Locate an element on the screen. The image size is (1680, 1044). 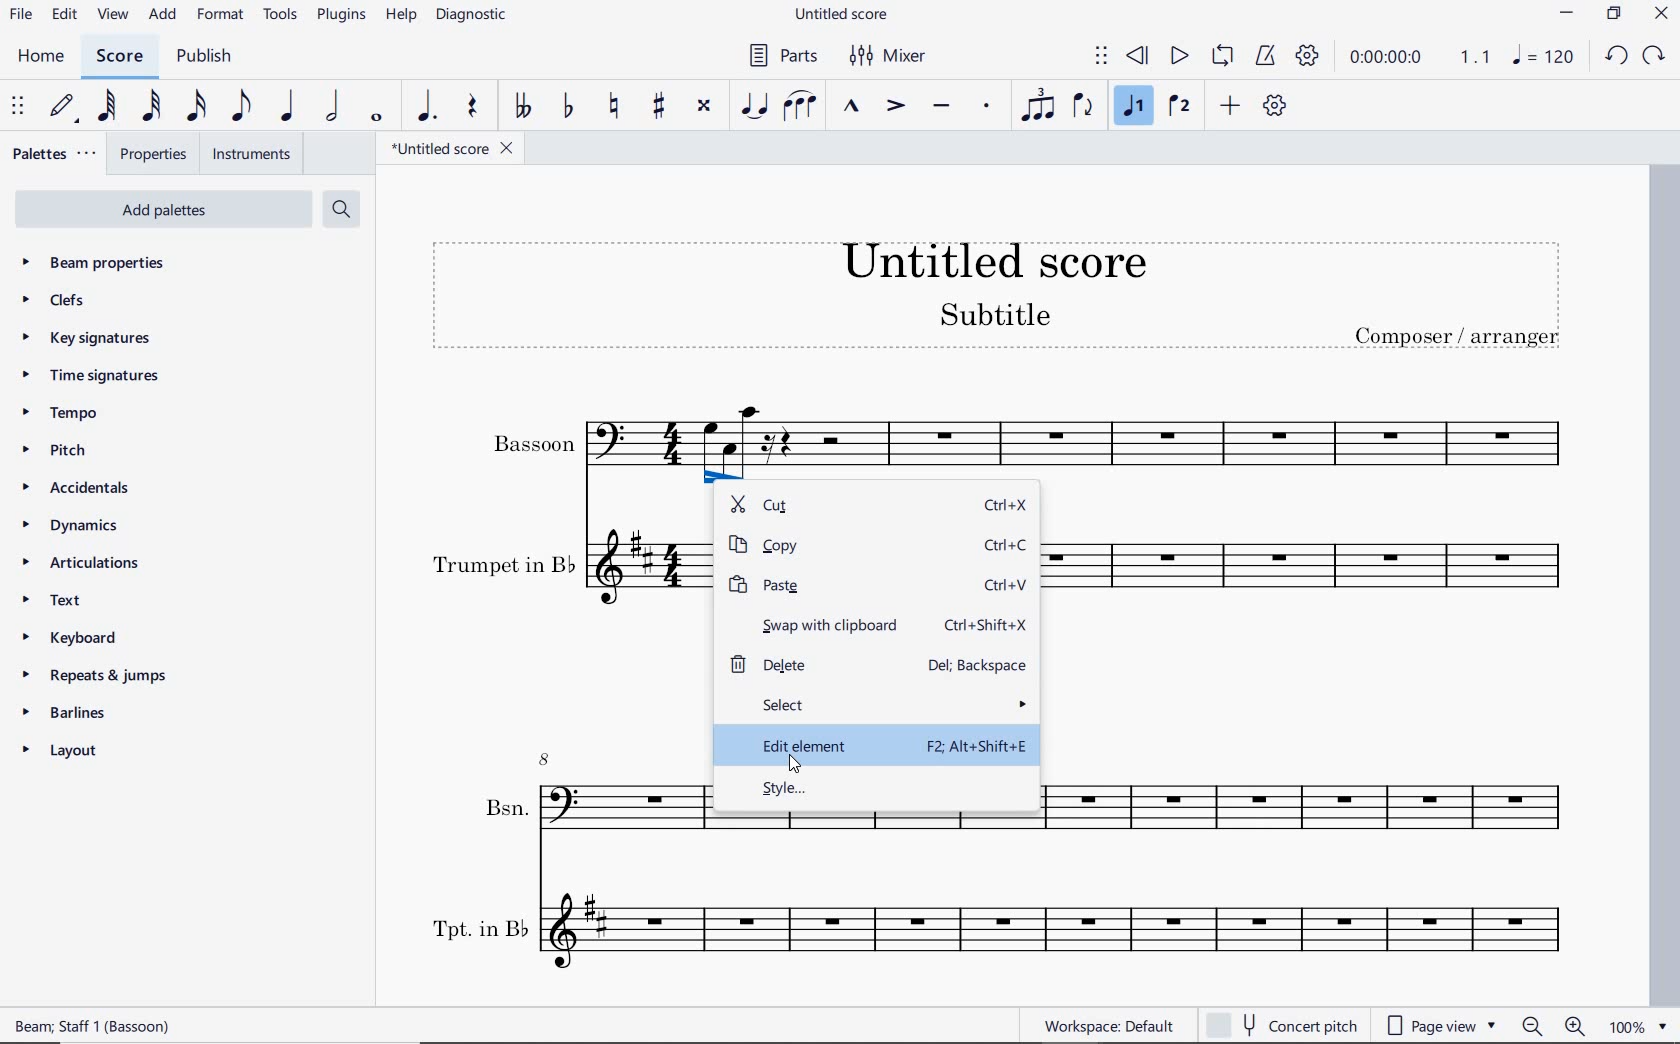
concert pitch is located at coordinates (1278, 1023).